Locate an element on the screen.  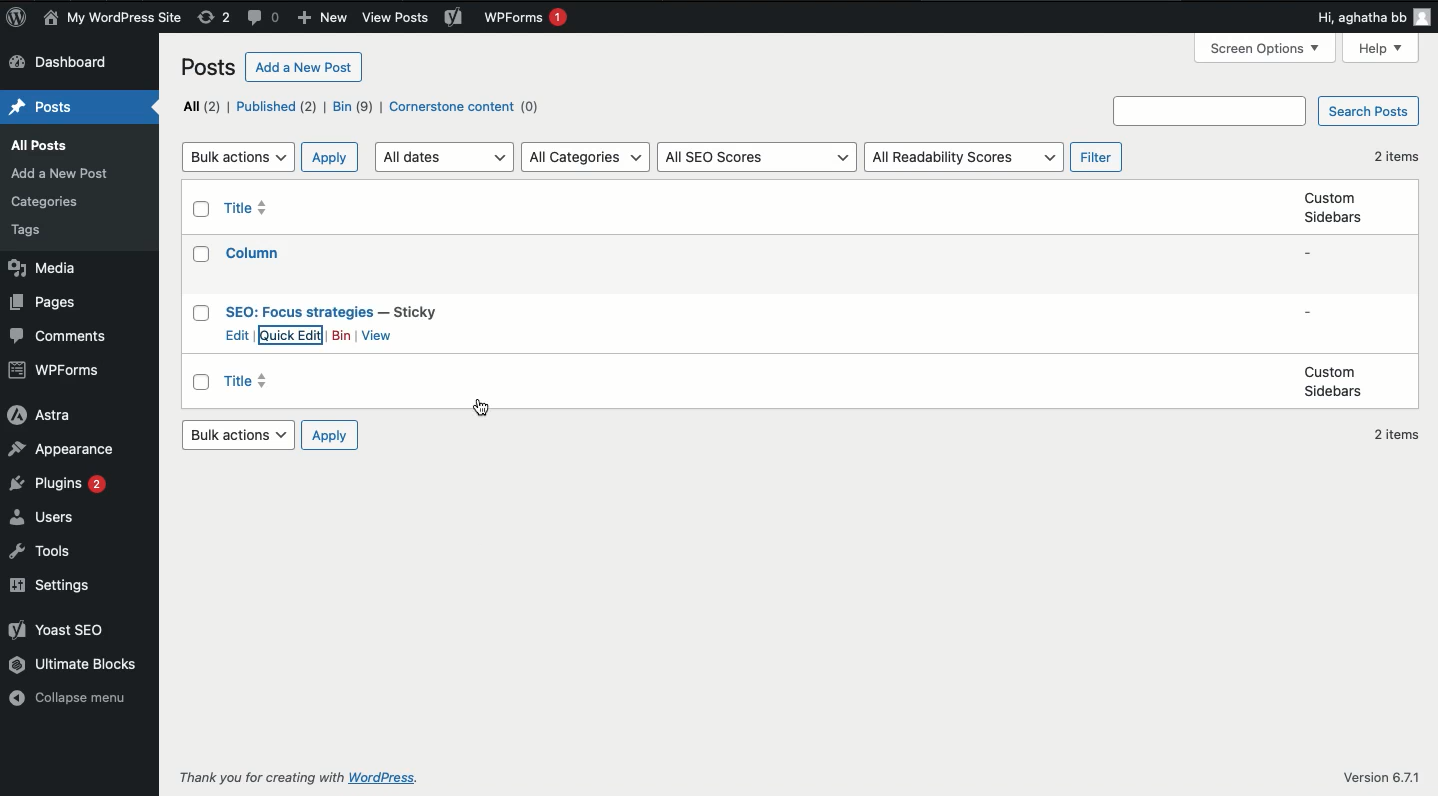
New is located at coordinates (321, 19).